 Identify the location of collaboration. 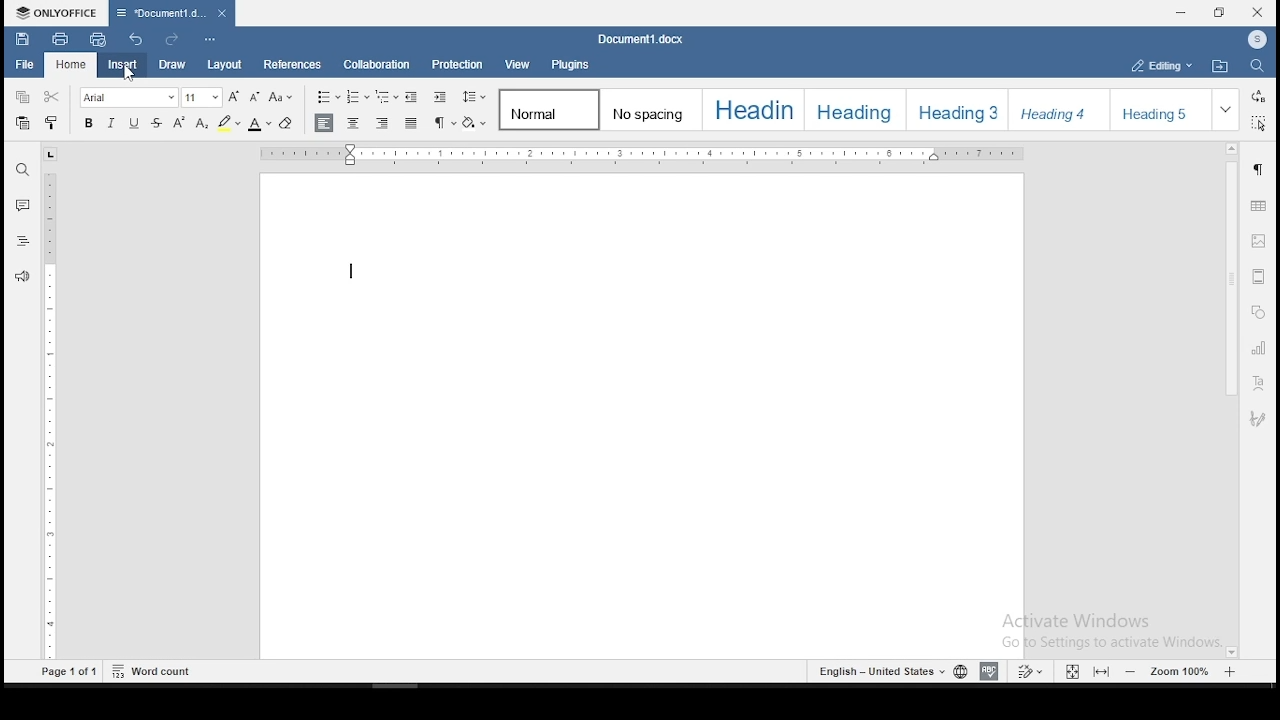
(379, 67).